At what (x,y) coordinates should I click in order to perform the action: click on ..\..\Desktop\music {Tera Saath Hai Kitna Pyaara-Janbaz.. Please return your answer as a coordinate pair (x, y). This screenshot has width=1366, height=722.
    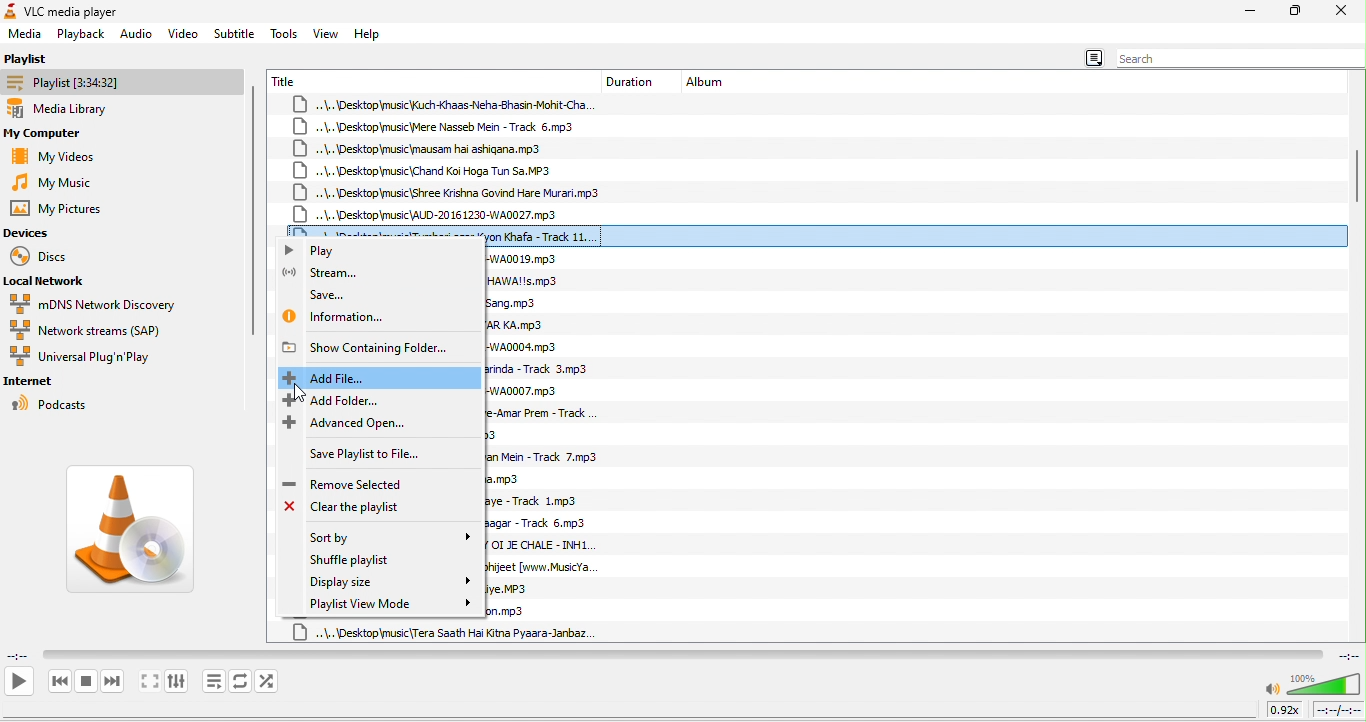
    Looking at the image, I should click on (445, 632).